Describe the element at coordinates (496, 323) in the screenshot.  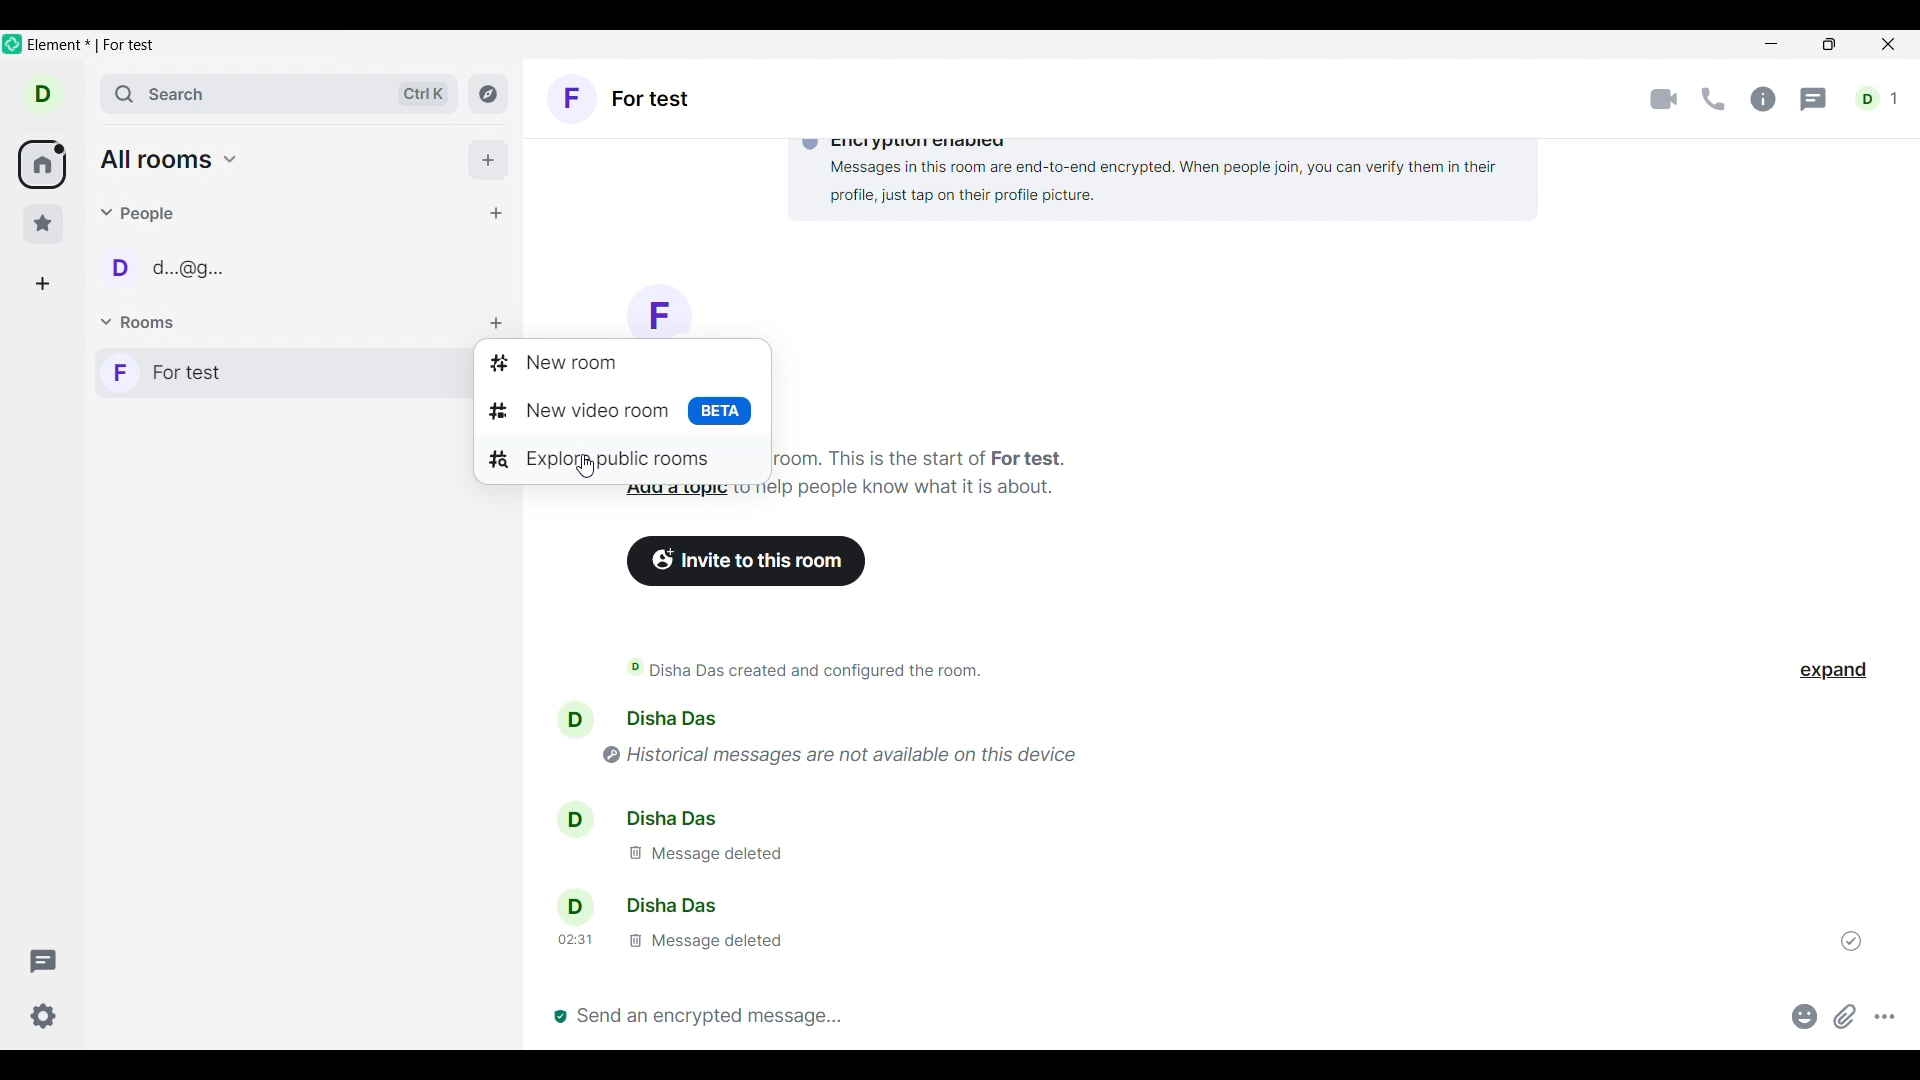
I see `Add room` at that location.